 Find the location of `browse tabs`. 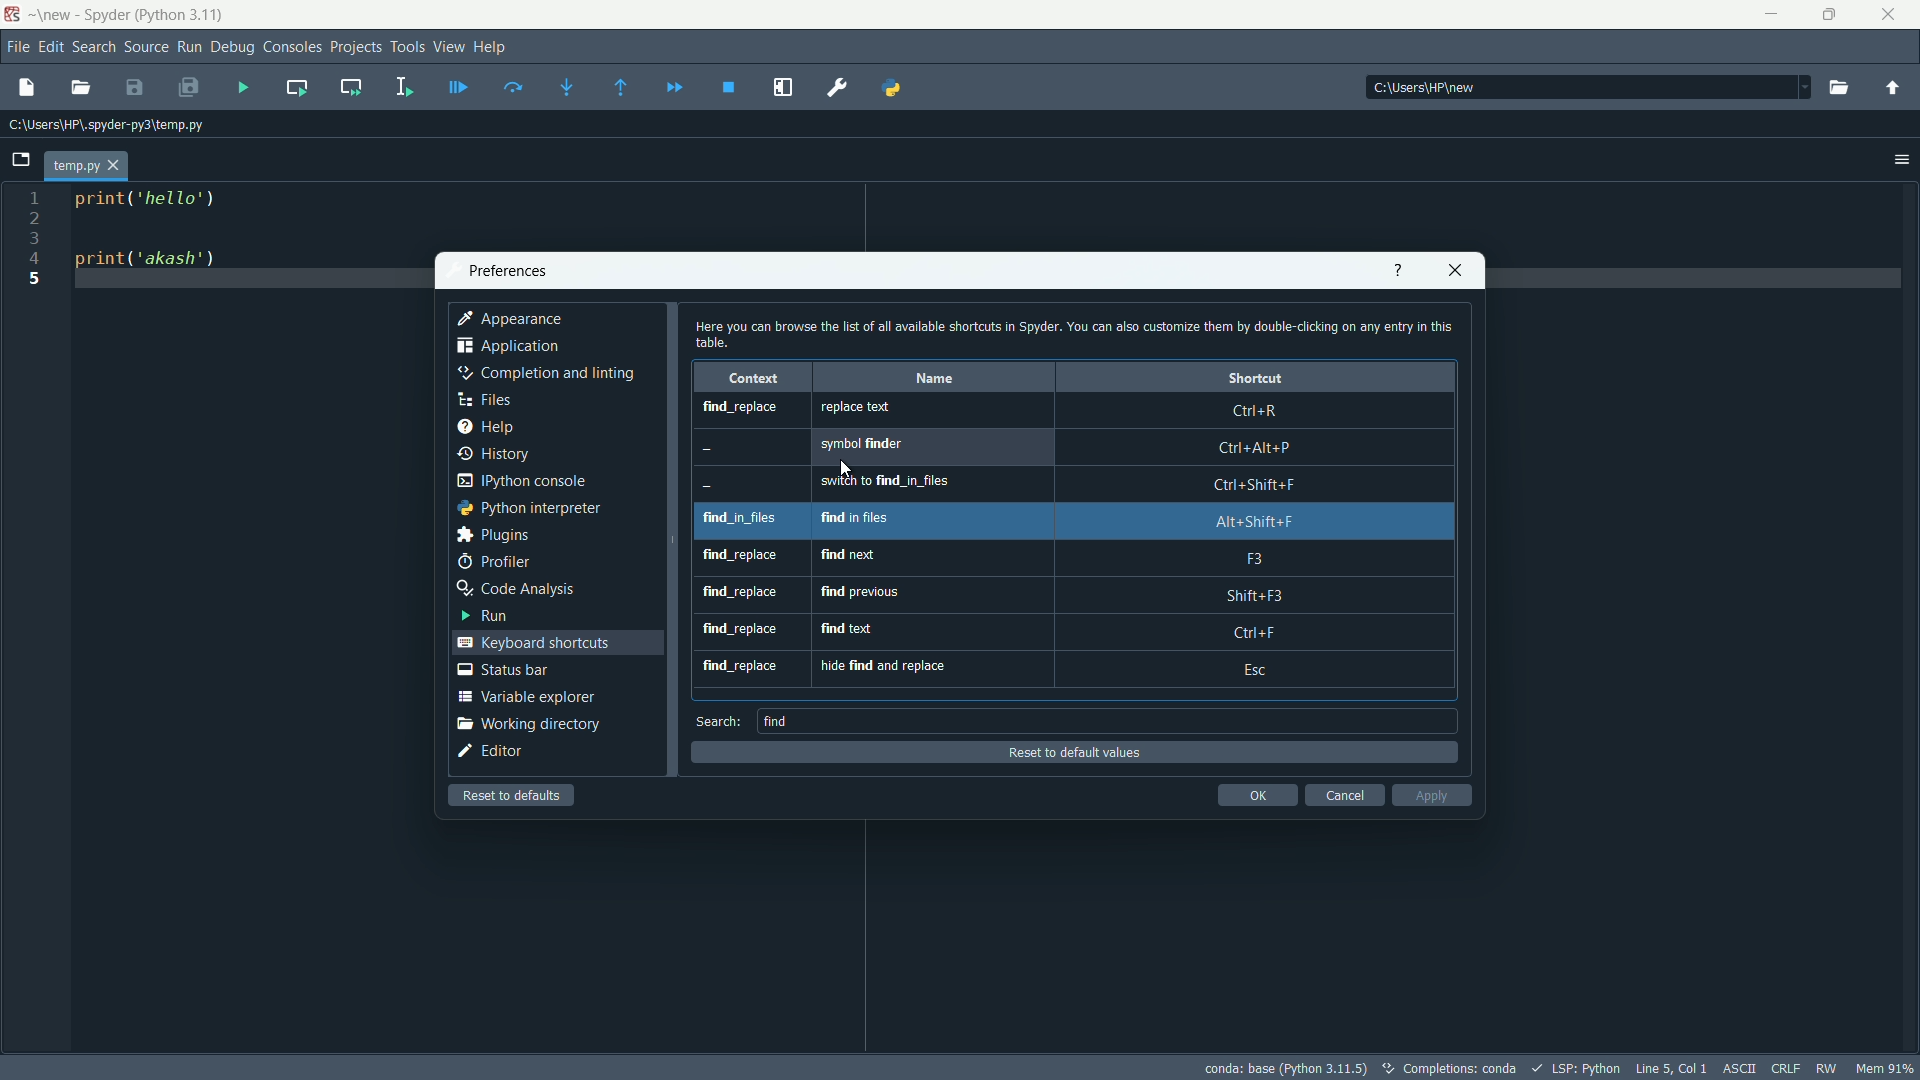

browse tabs is located at coordinates (19, 161).